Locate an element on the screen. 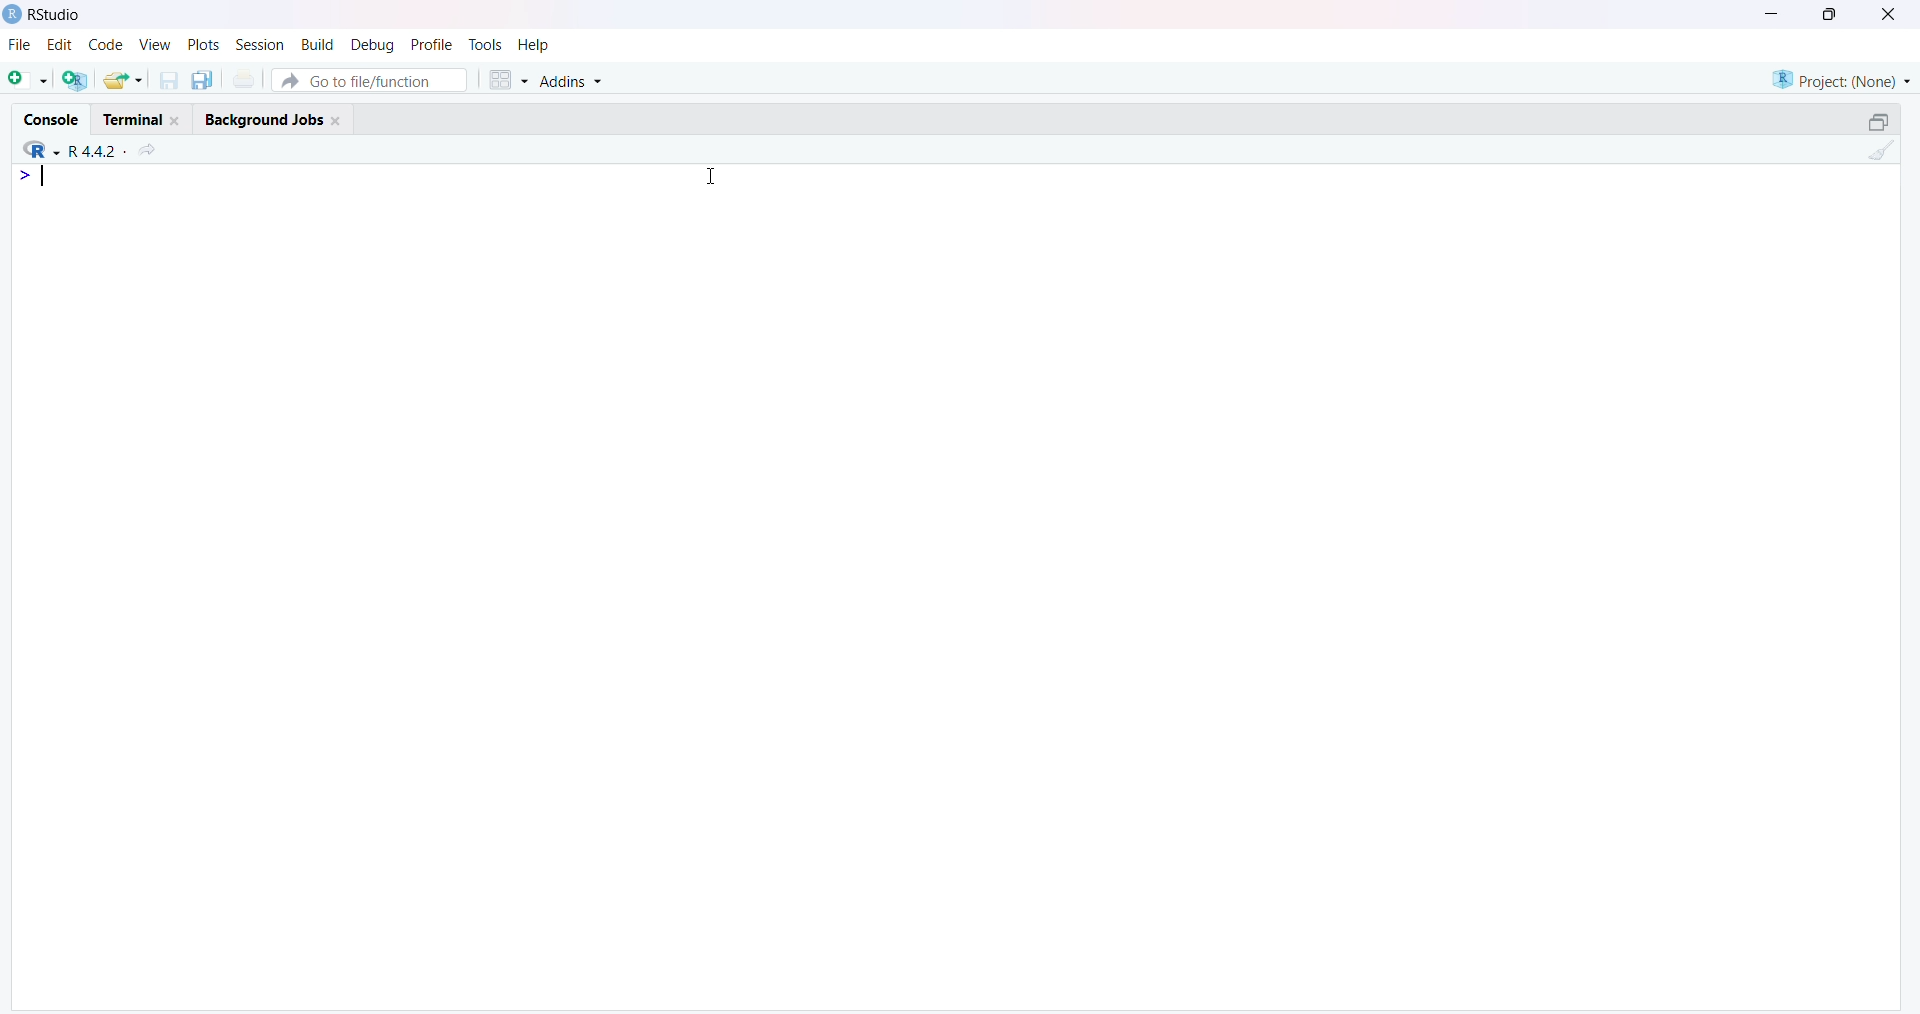  New File is located at coordinates (28, 78).